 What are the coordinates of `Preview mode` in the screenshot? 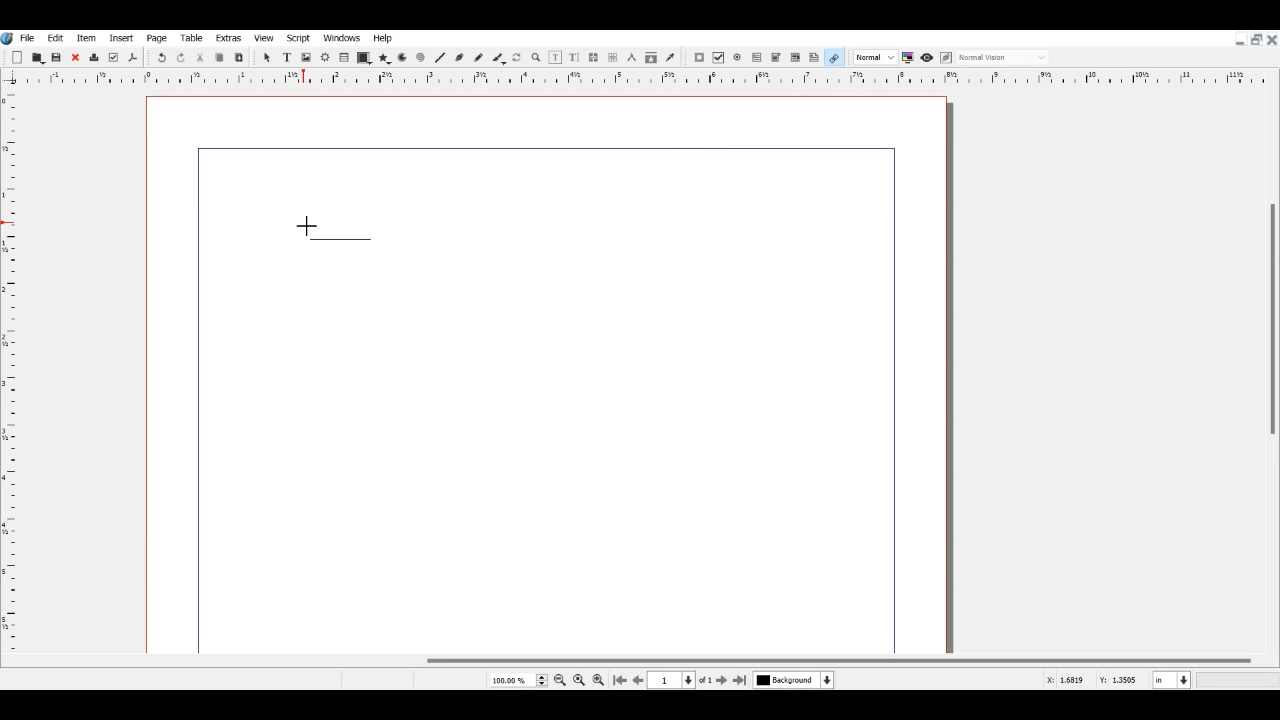 It's located at (926, 57).